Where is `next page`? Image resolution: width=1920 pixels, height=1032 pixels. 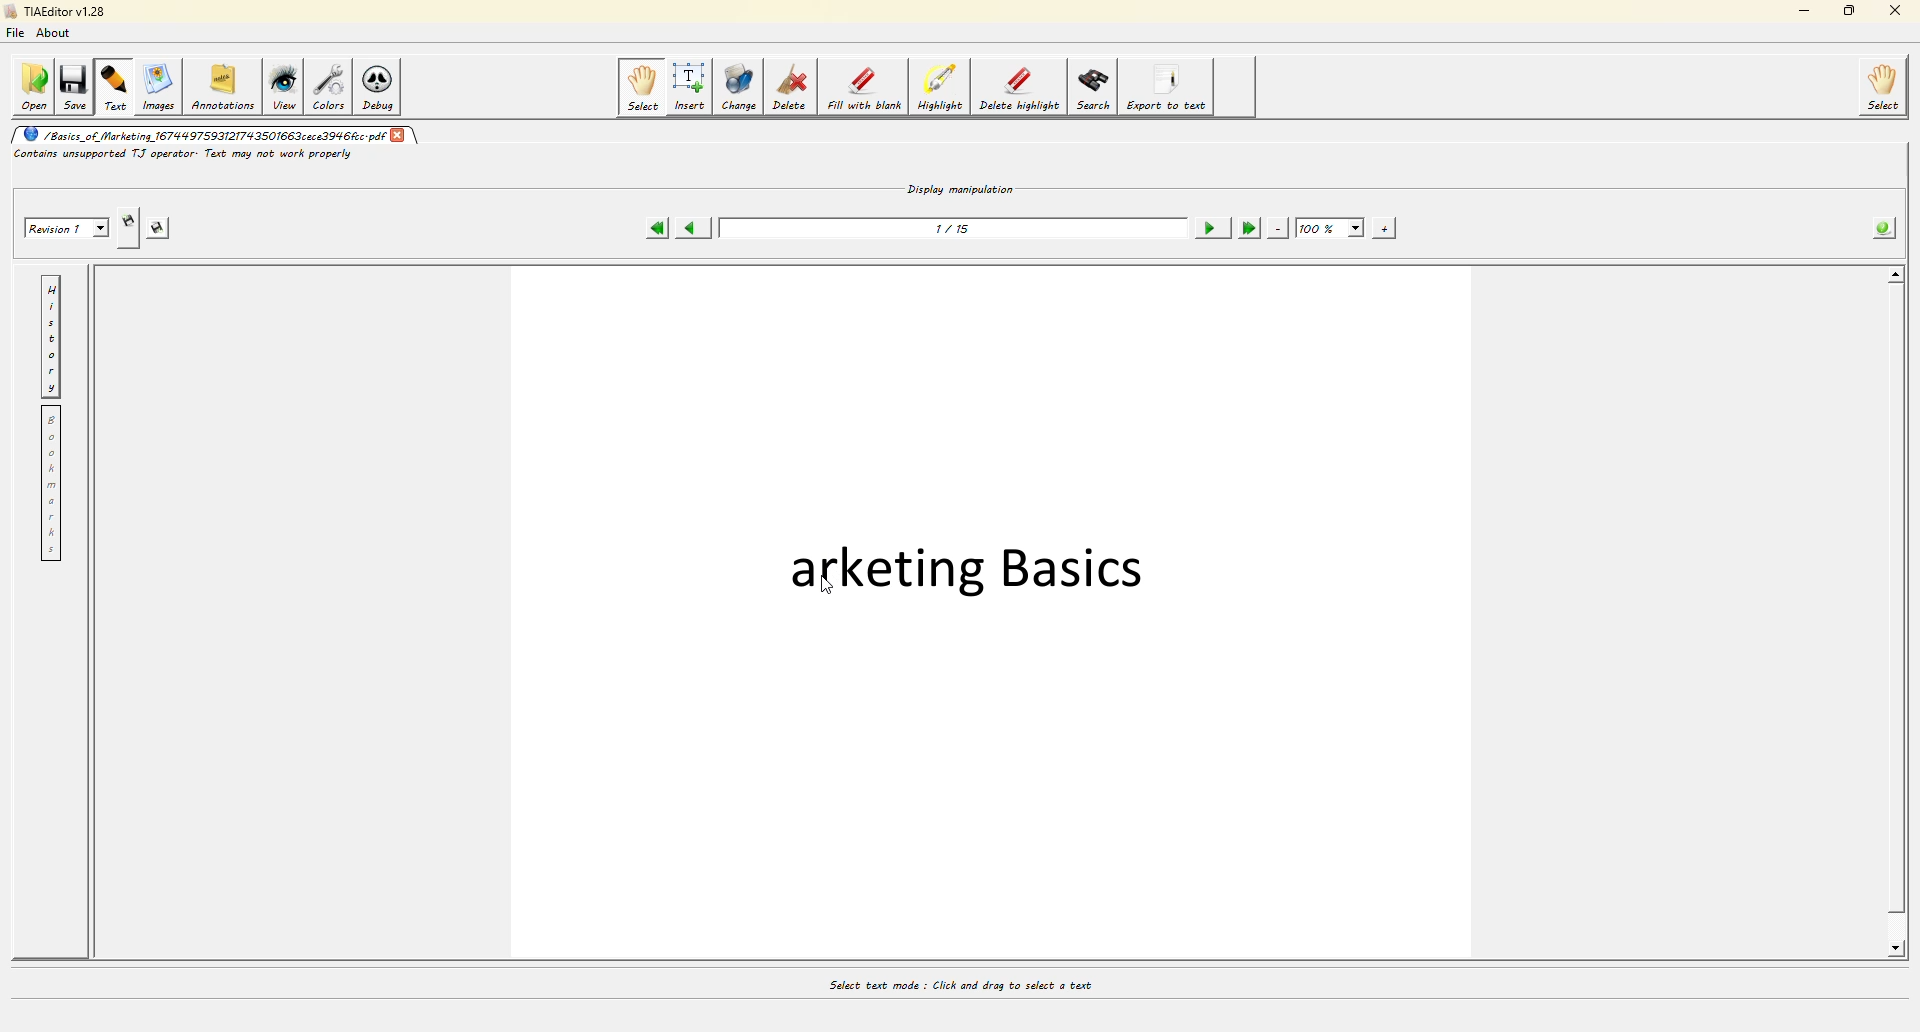
next page is located at coordinates (1209, 223).